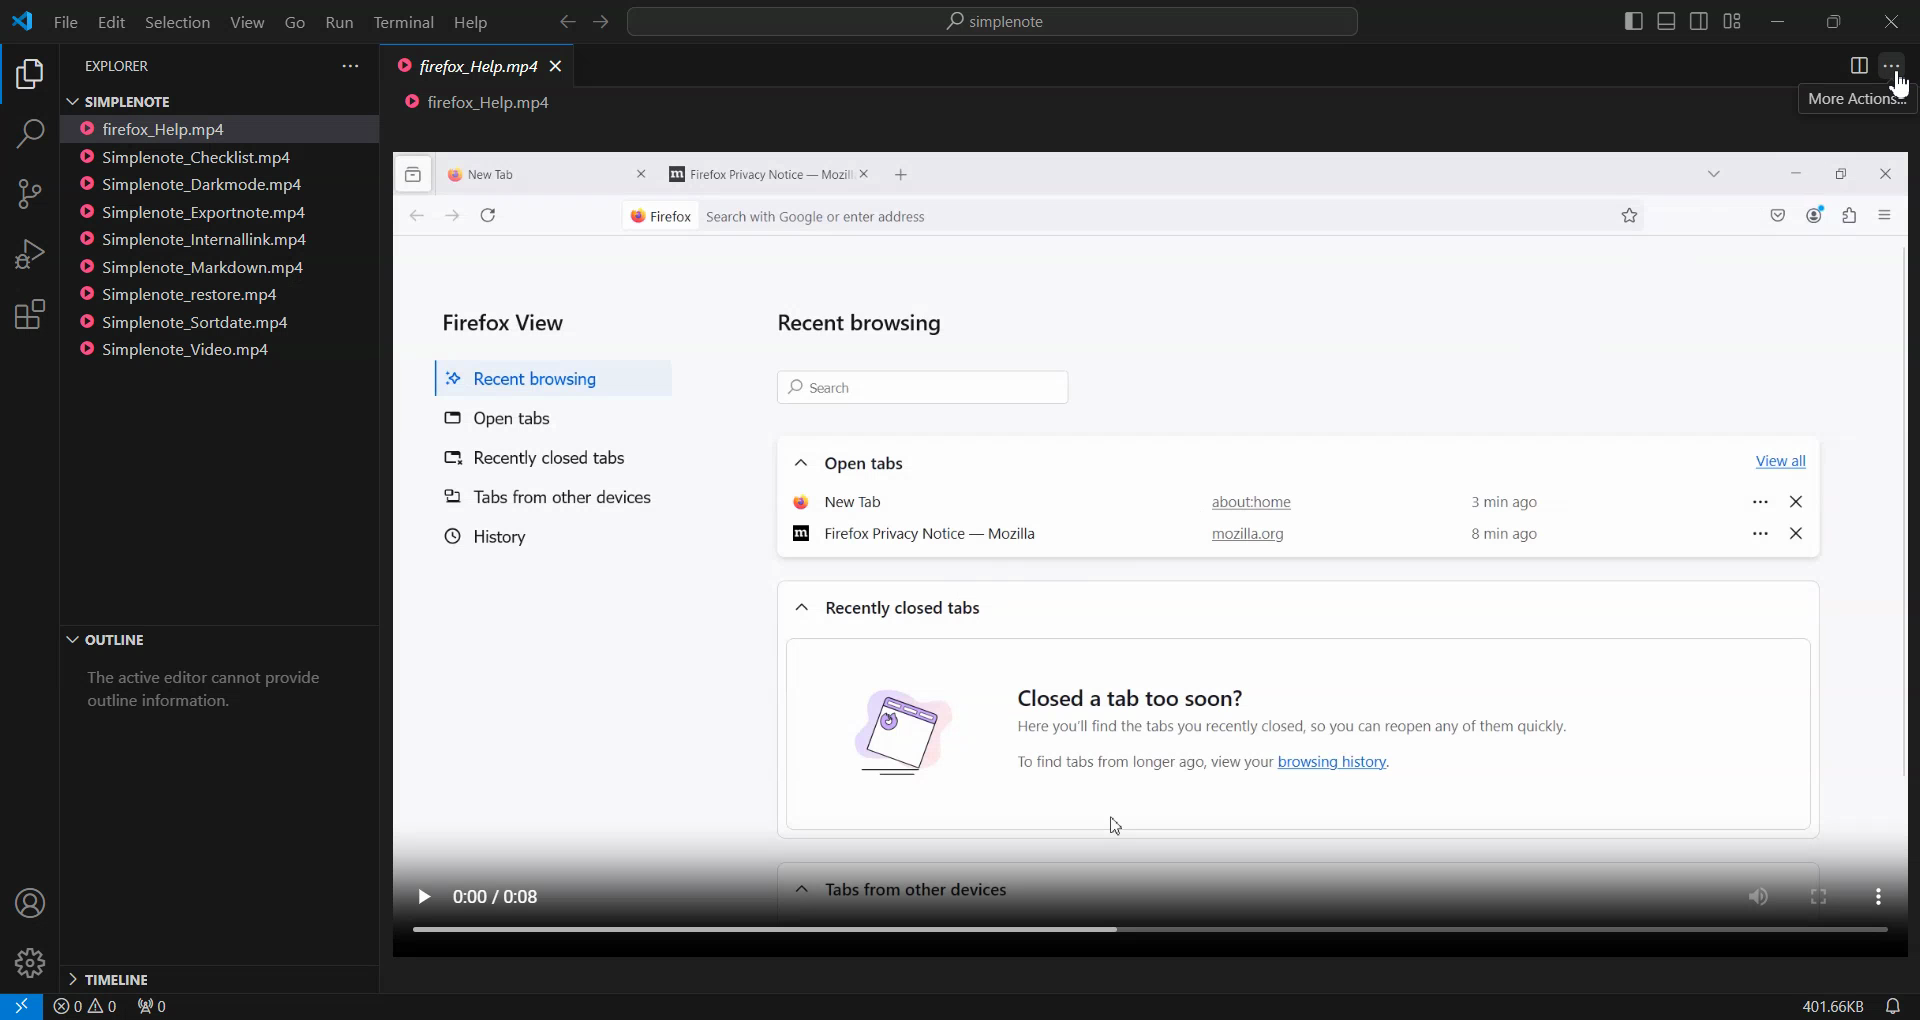 This screenshot has height=1020, width=1920. I want to click on Run and debug, so click(28, 254).